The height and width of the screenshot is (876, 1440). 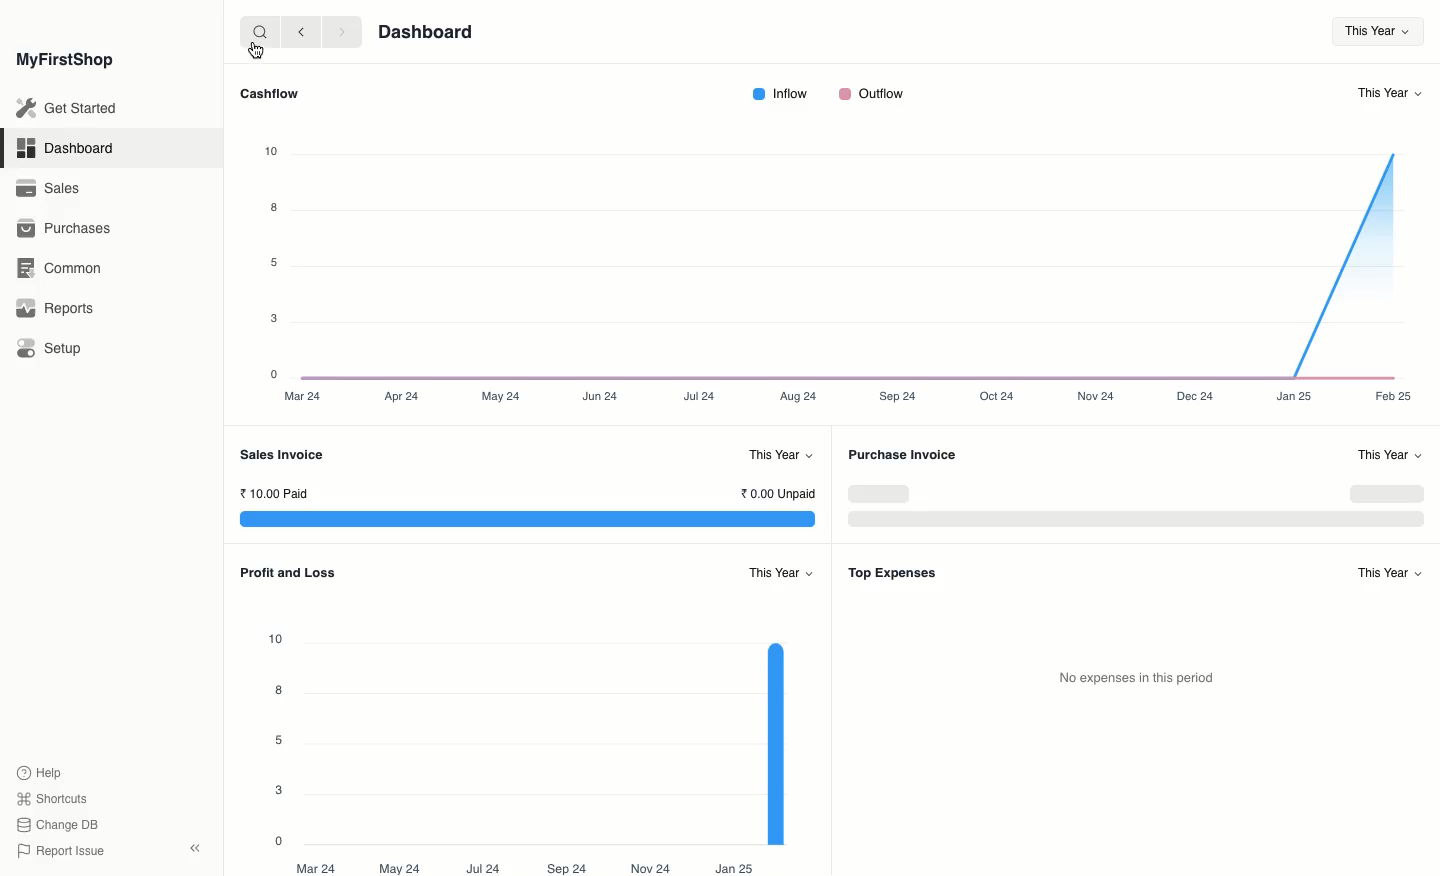 I want to click on Jan 25, so click(x=729, y=866).